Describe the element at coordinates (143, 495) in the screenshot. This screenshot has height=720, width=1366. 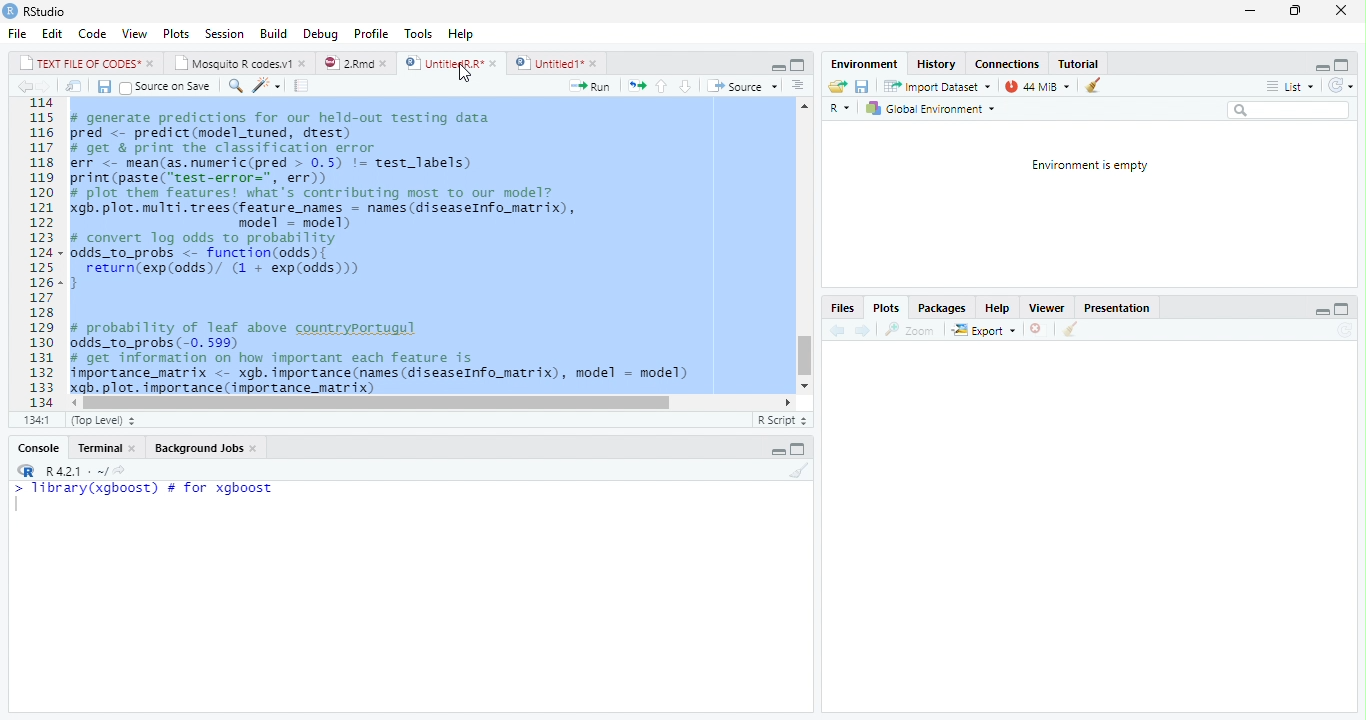
I see `> library(xgboost) # for xgboost` at that location.